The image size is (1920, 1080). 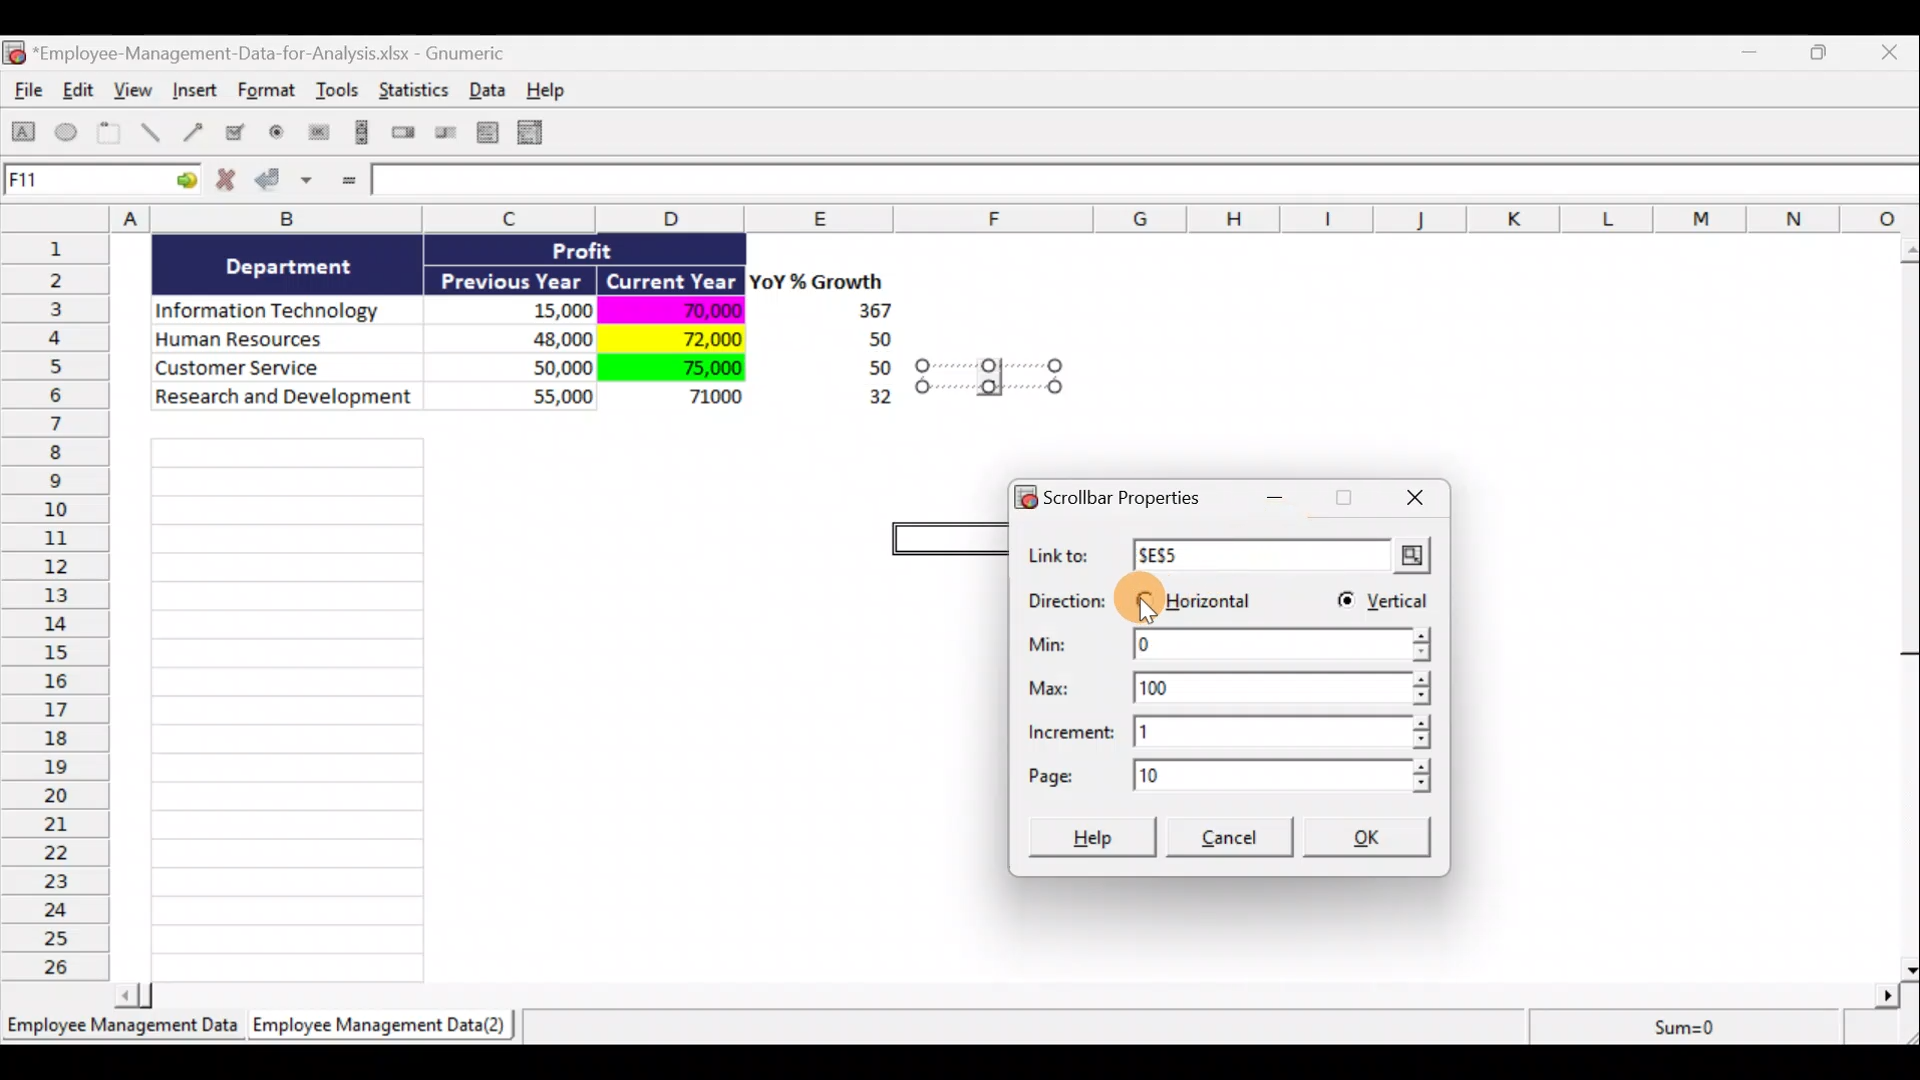 What do you see at coordinates (287, 704) in the screenshot?
I see `Cells` at bounding box center [287, 704].